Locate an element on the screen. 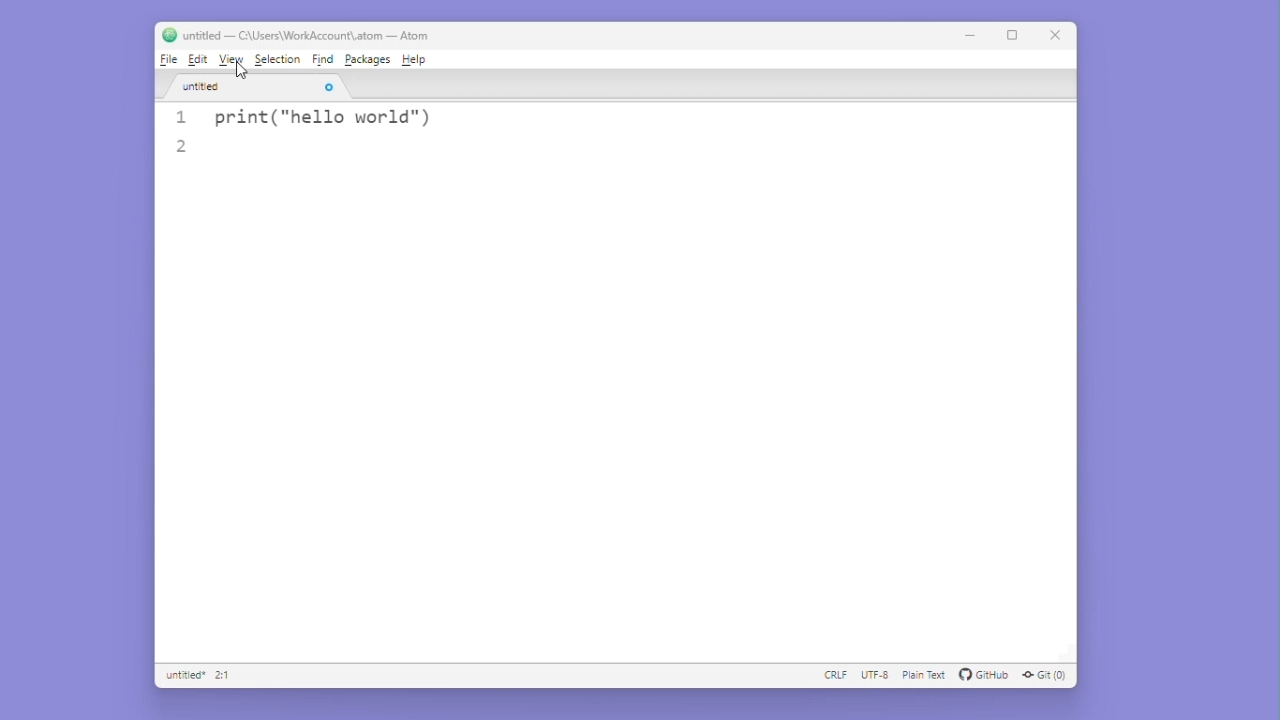 The image size is (1280, 720). ‘untitled — CA\Users\WorkAccount\ atom — Atom is located at coordinates (295, 35).